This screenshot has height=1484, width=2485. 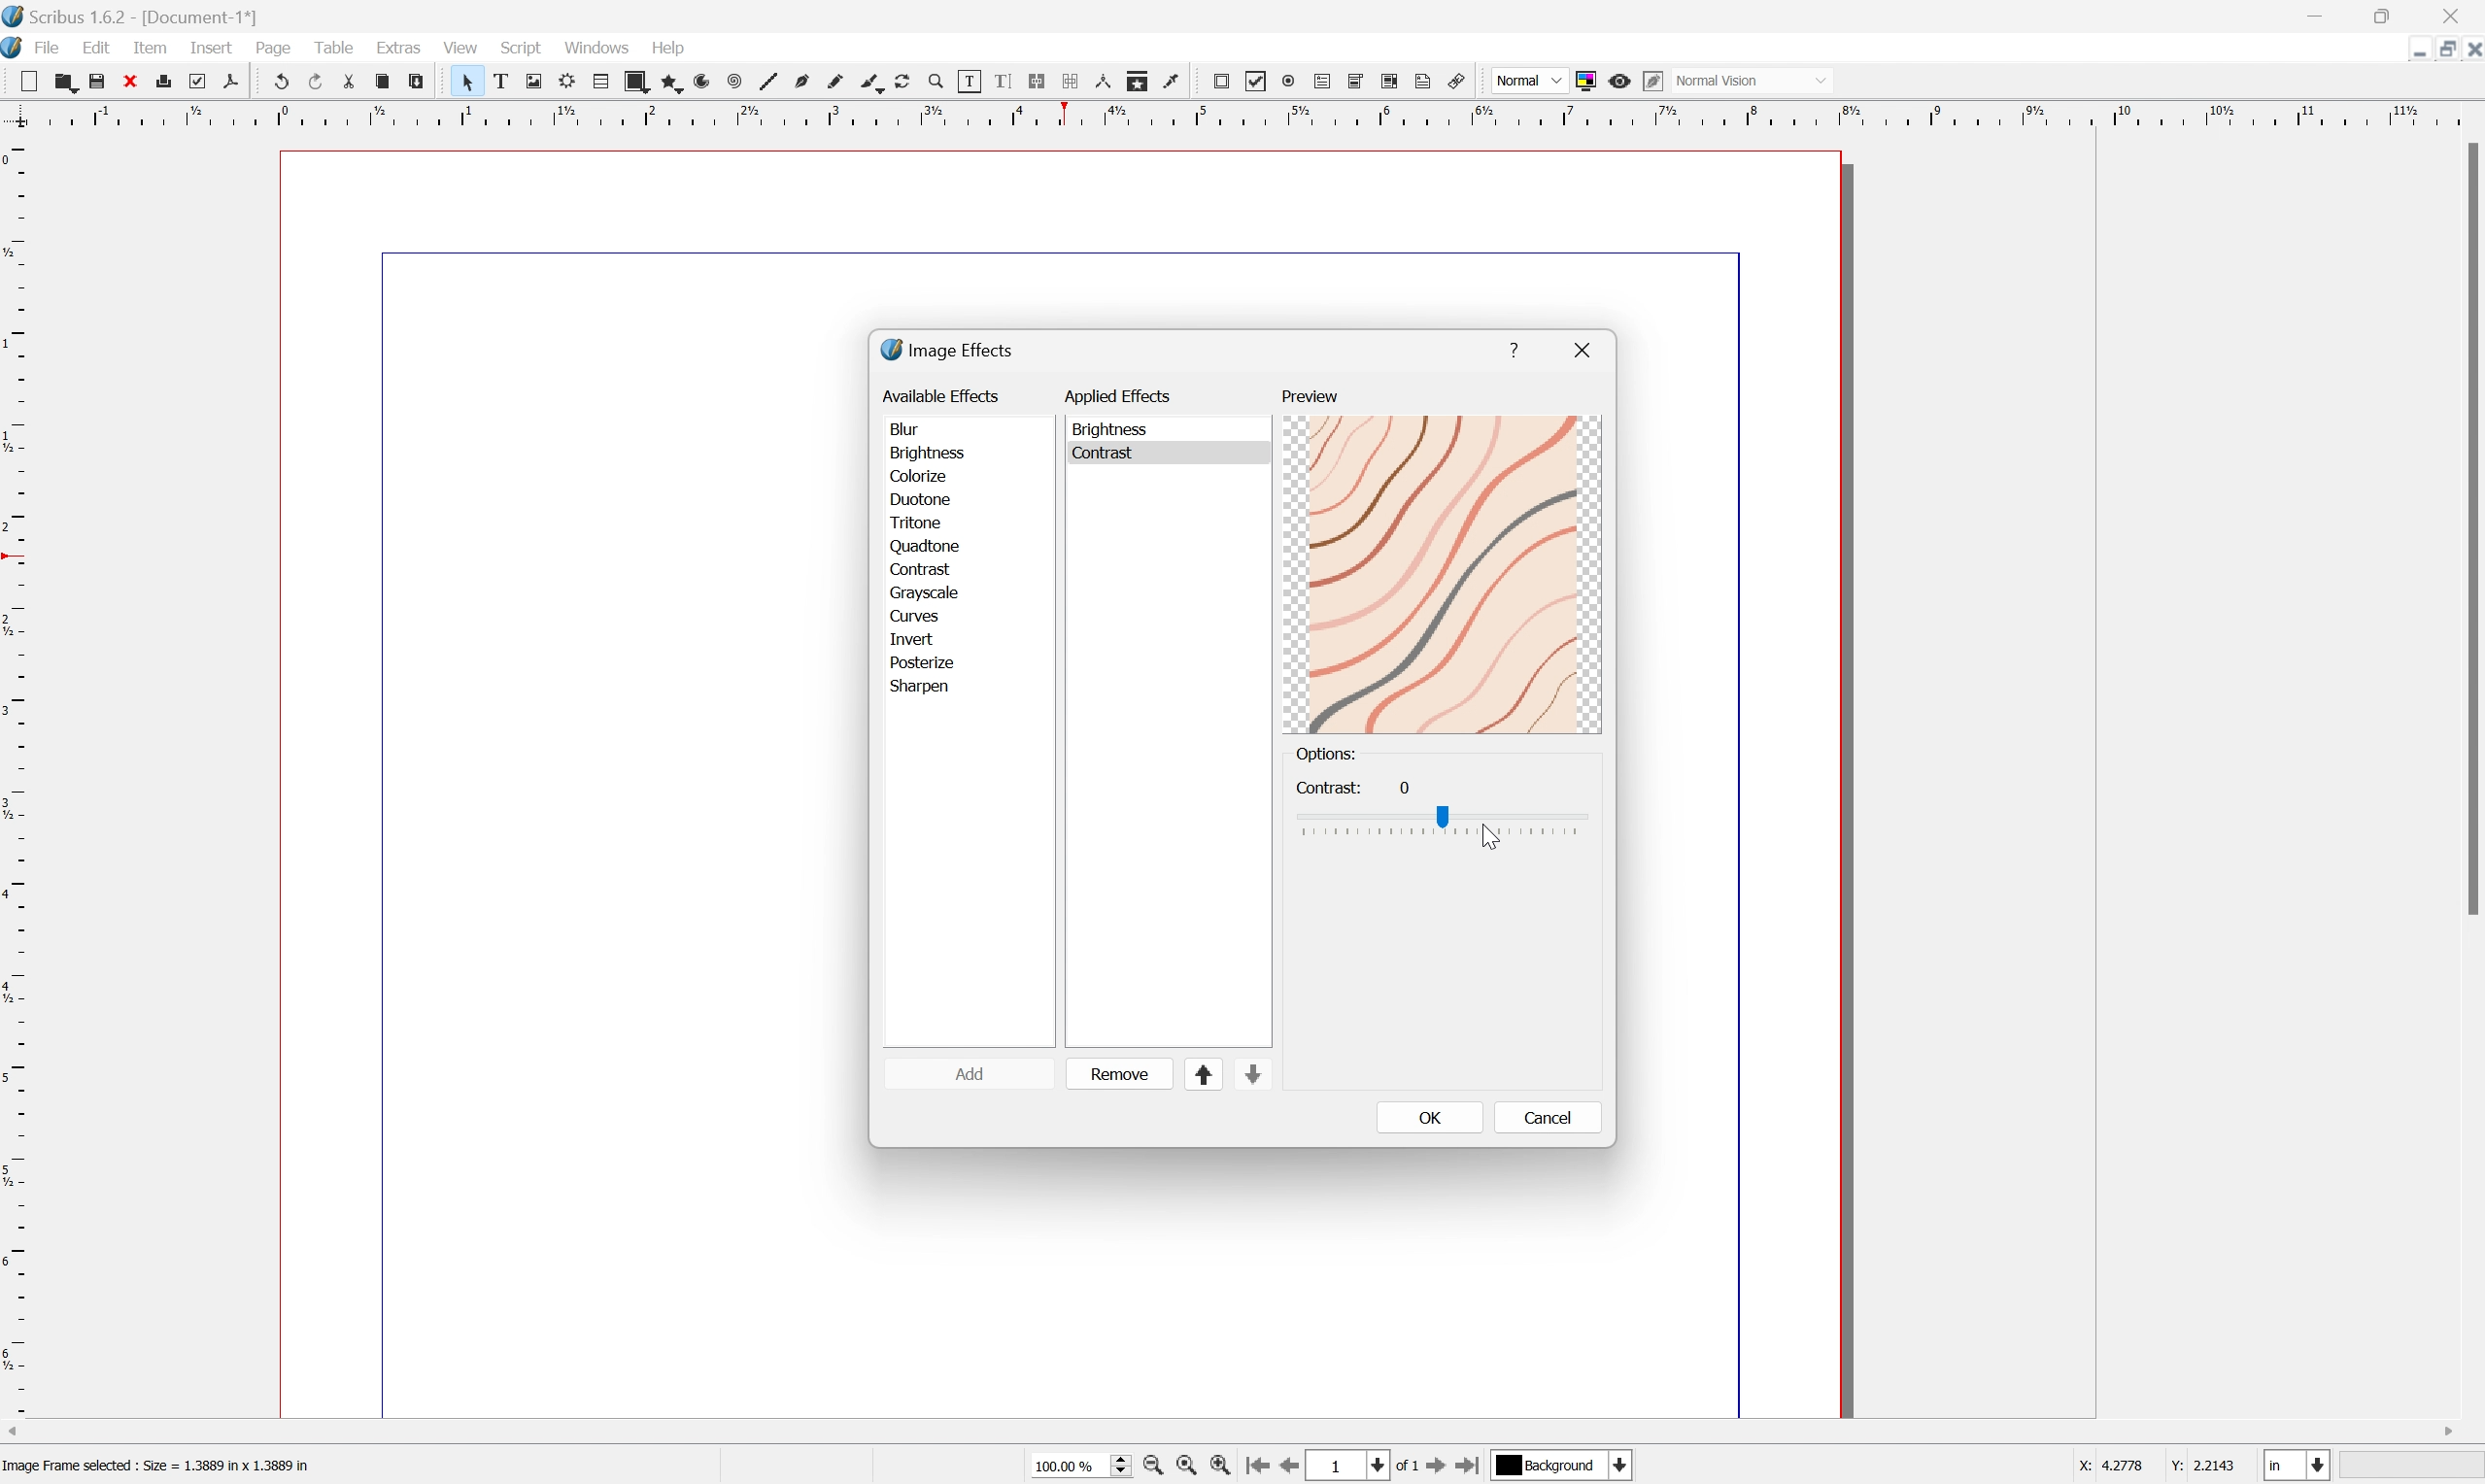 What do you see at coordinates (2469, 52) in the screenshot?
I see `Close` at bounding box center [2469, 52].